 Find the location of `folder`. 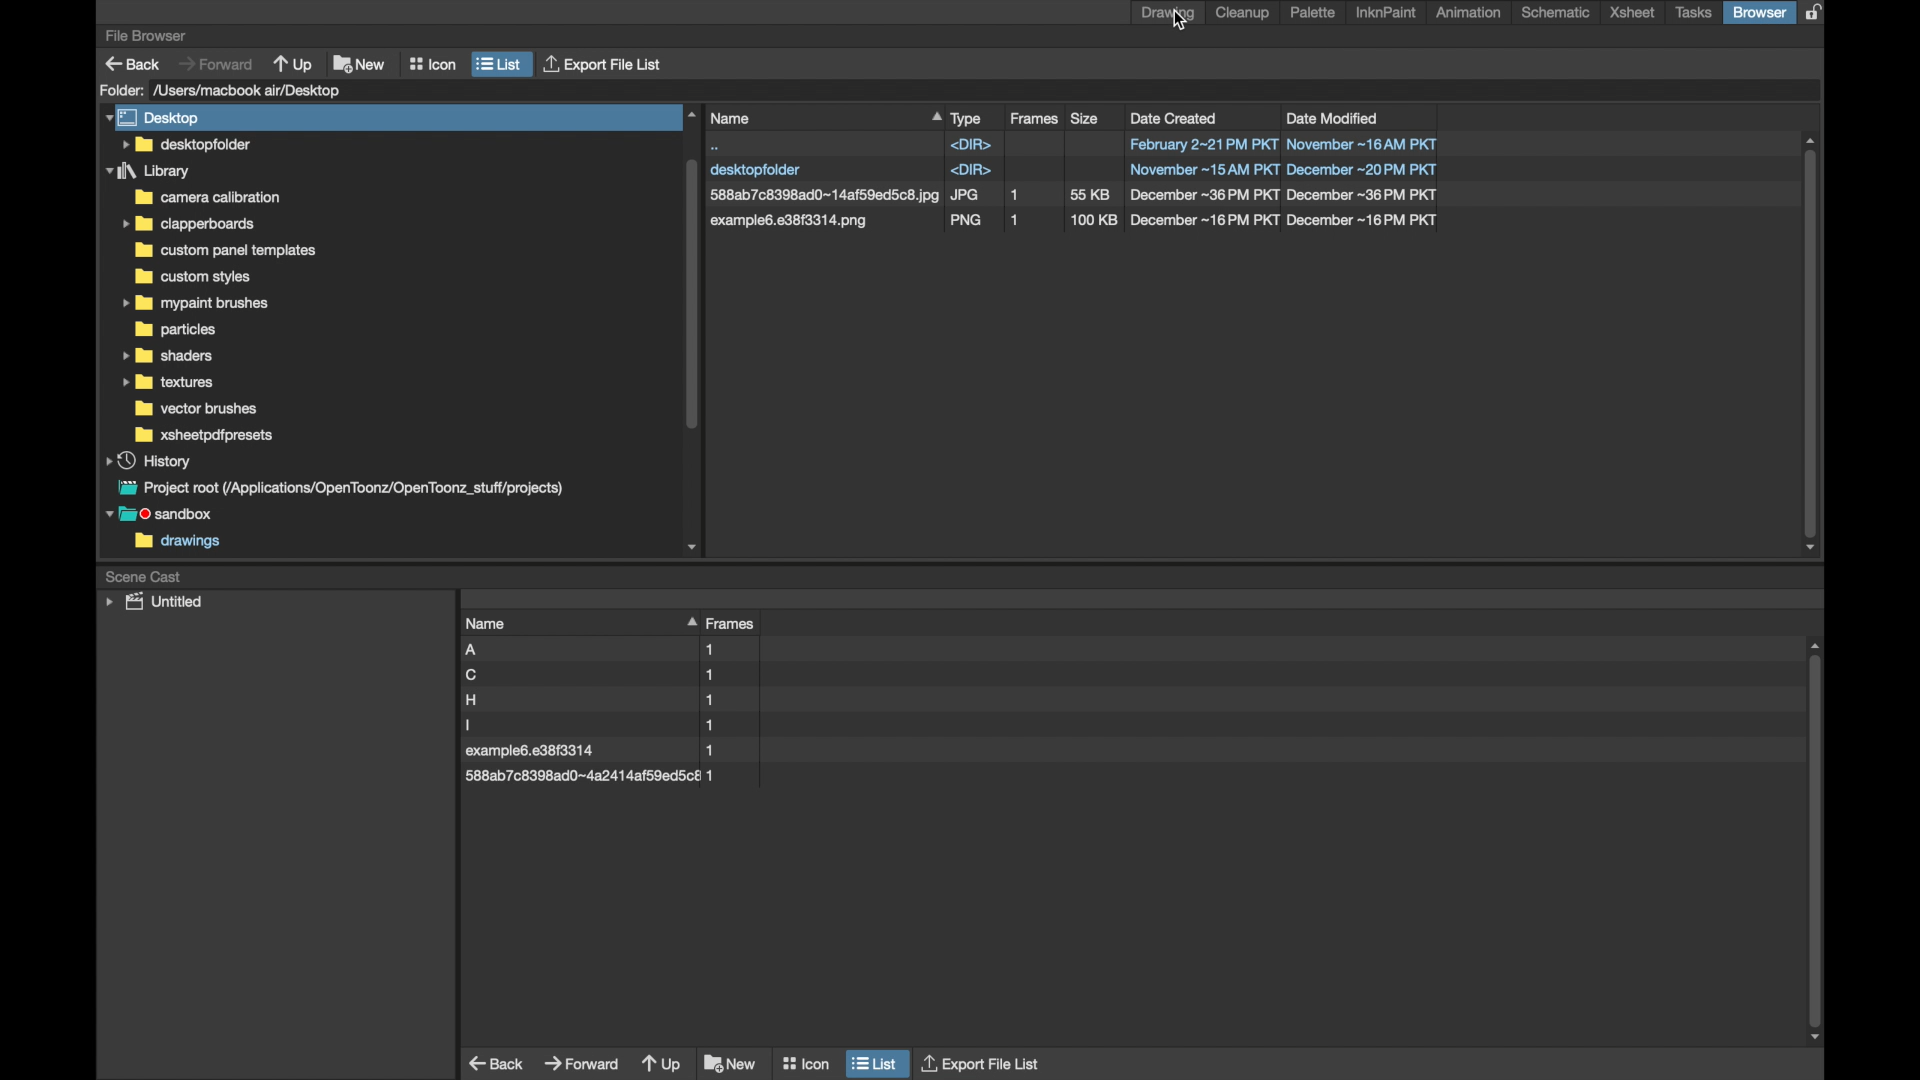

folder is located at coordinates (188, 224).